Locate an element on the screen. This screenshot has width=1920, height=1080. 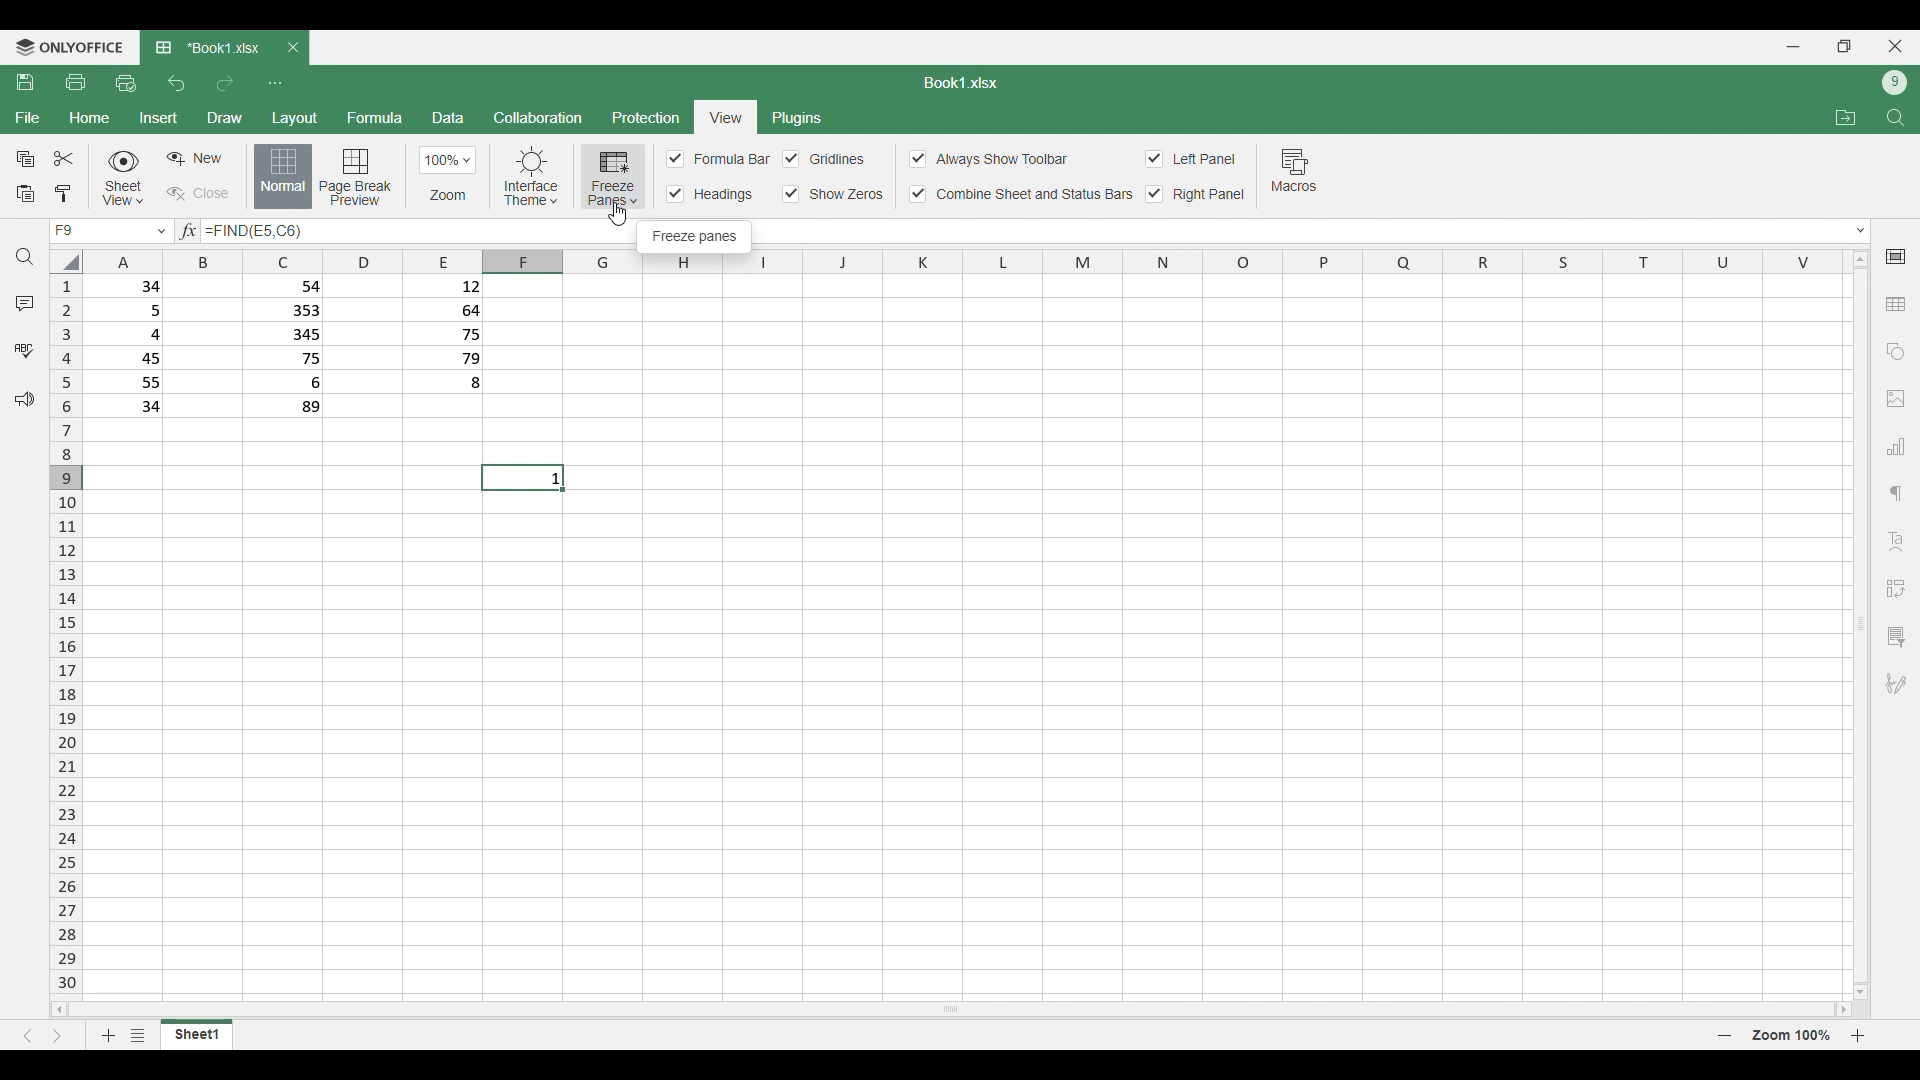
Zoom options is located at coordinates (447, 174).